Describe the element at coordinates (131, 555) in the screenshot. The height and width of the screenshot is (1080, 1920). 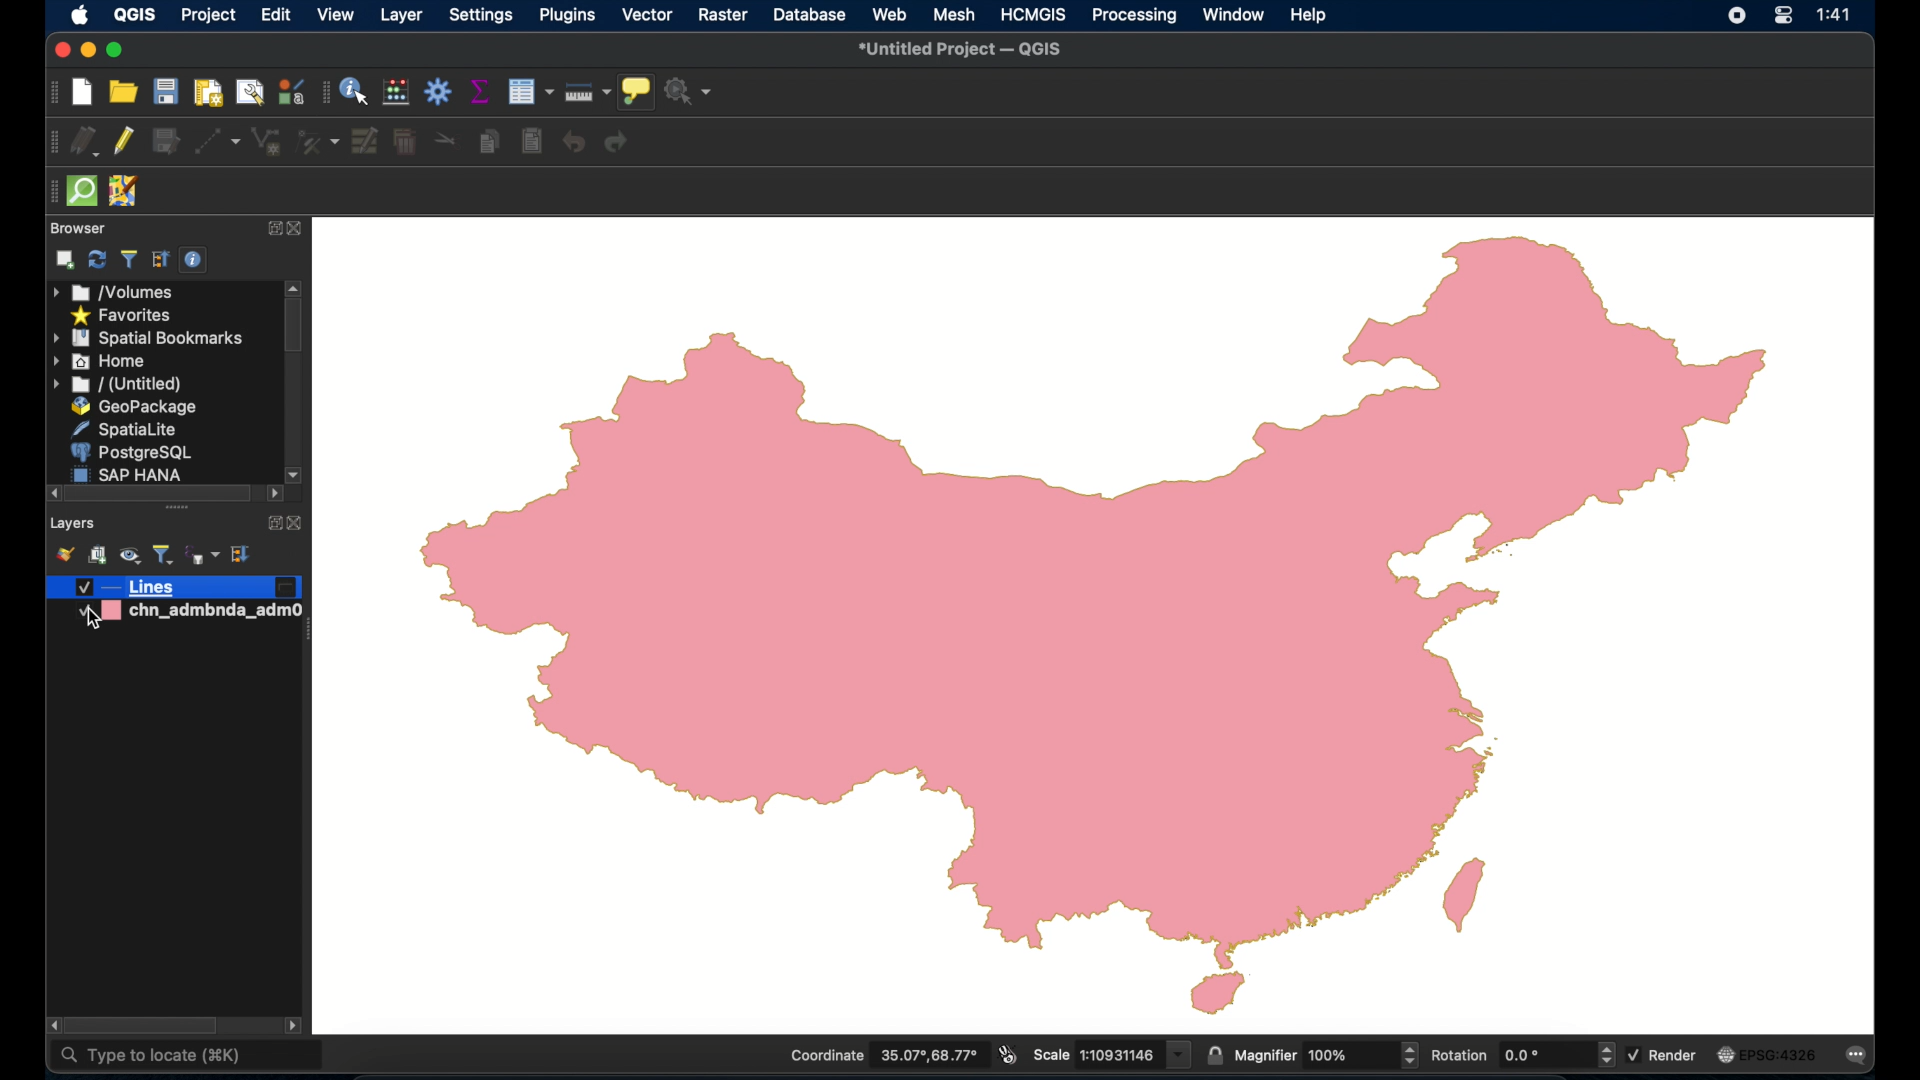
I see `manage map theme` at that location.